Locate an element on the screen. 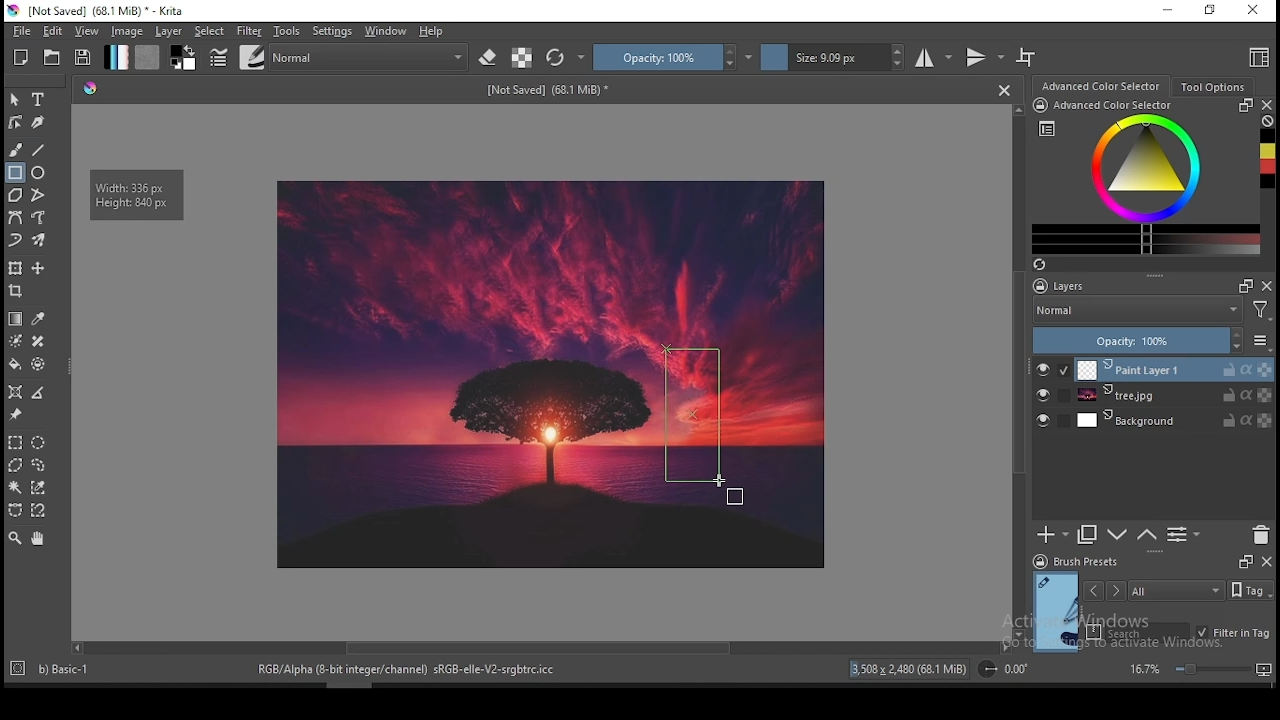 This screenshot has width=1280, height=720. Scroll Bar is located at coordinates (539, 649).